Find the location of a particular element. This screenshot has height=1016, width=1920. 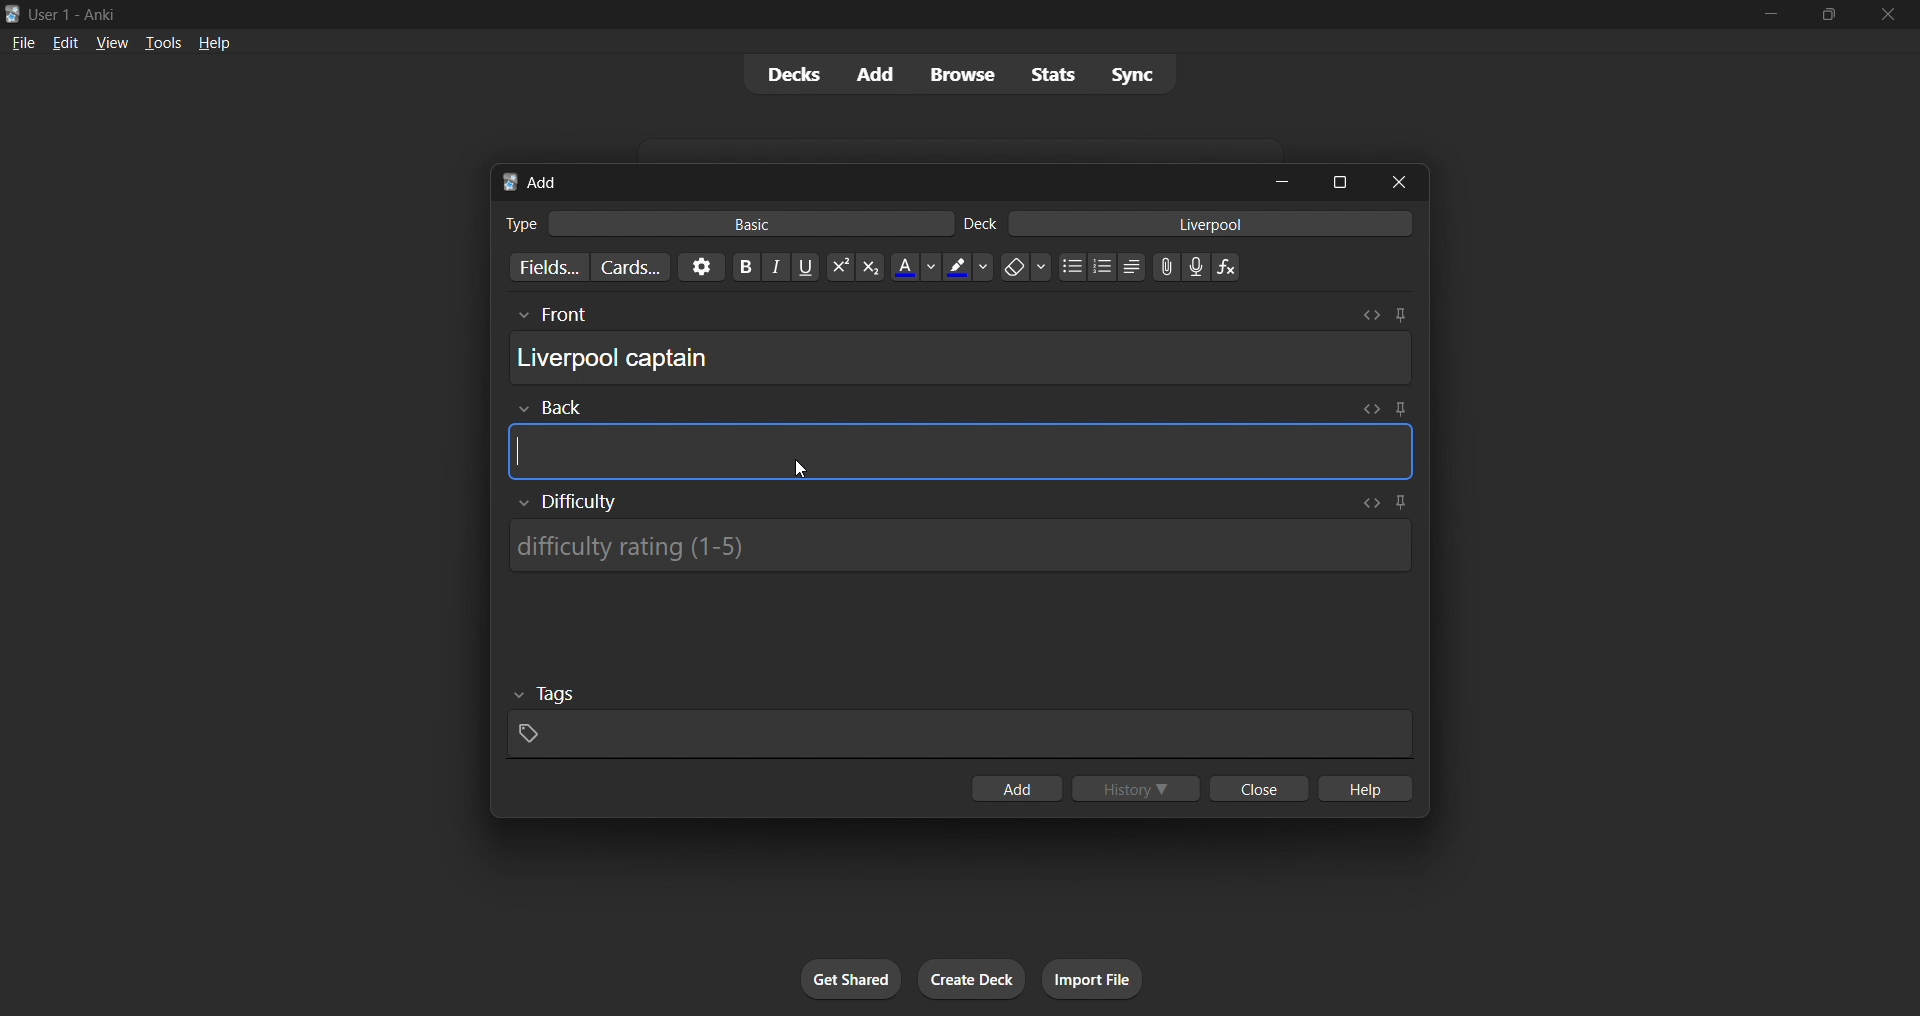

Text highlighting color is located at coordinates (967, 267).